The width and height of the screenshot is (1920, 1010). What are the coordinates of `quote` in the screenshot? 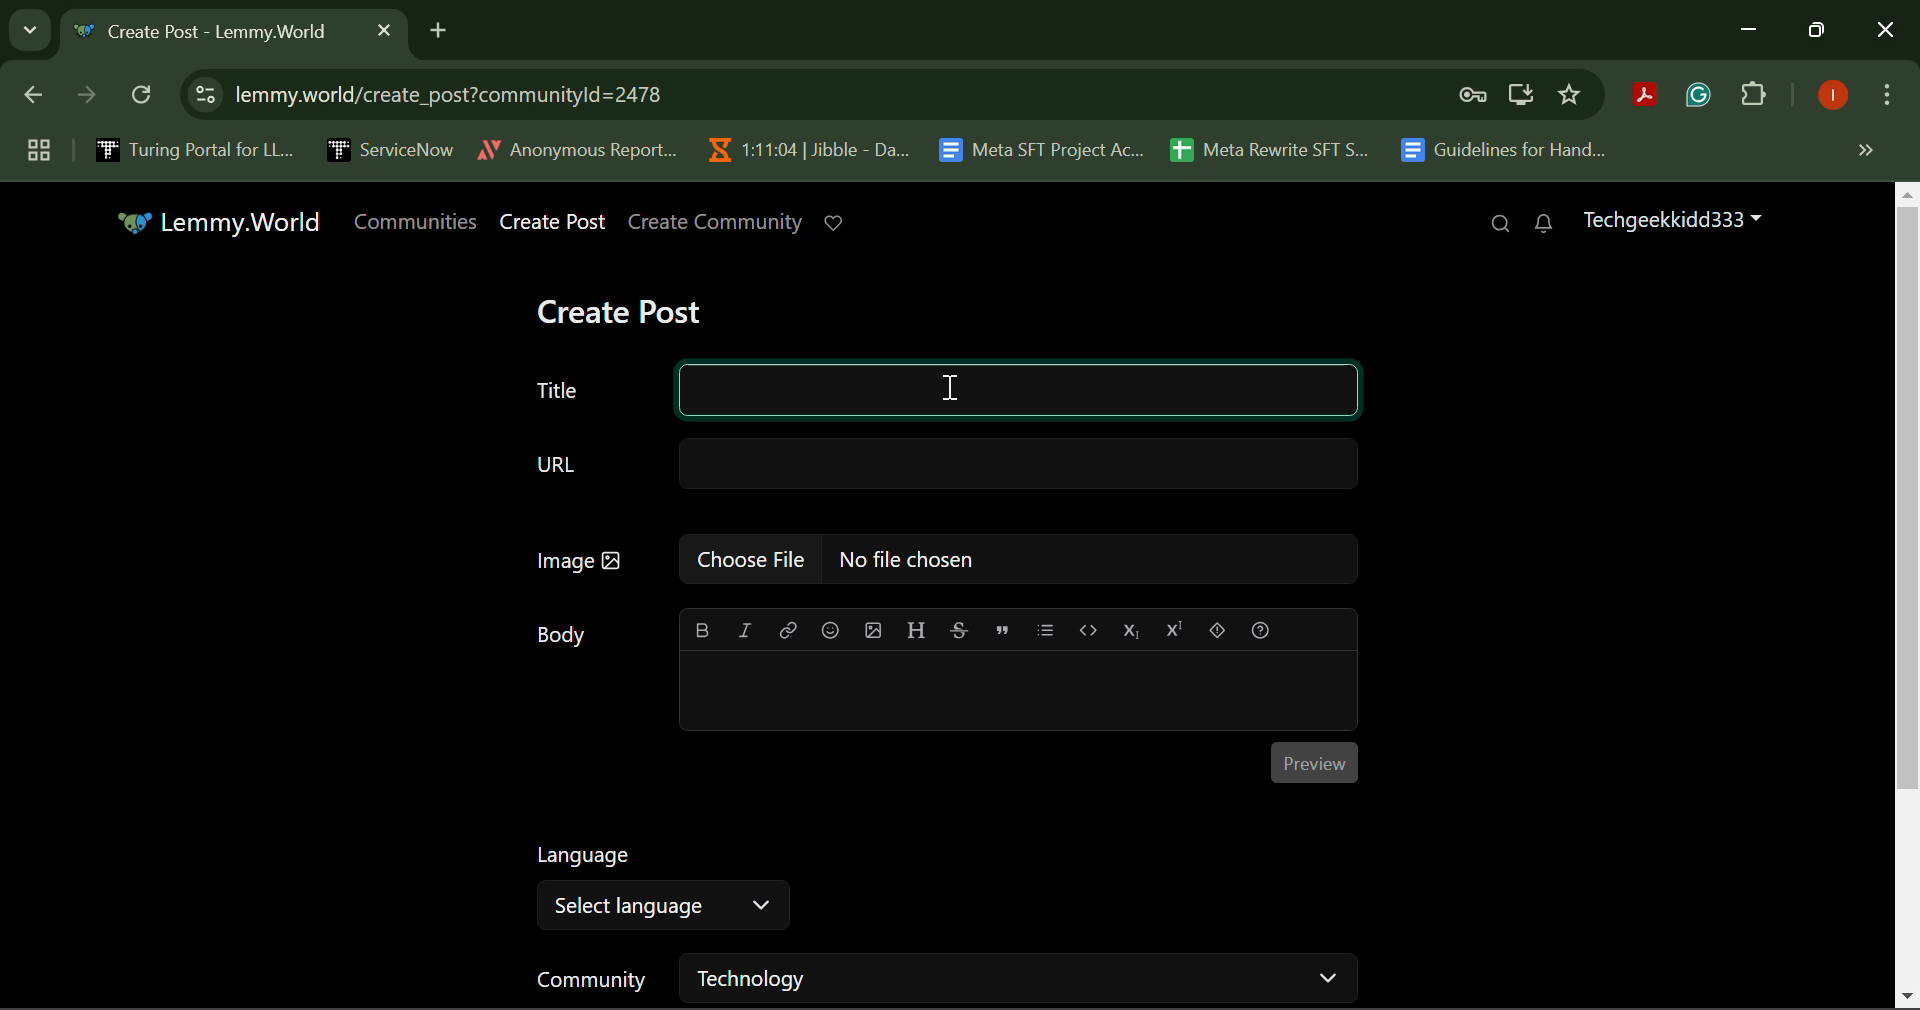 It's located at (1003, 629).